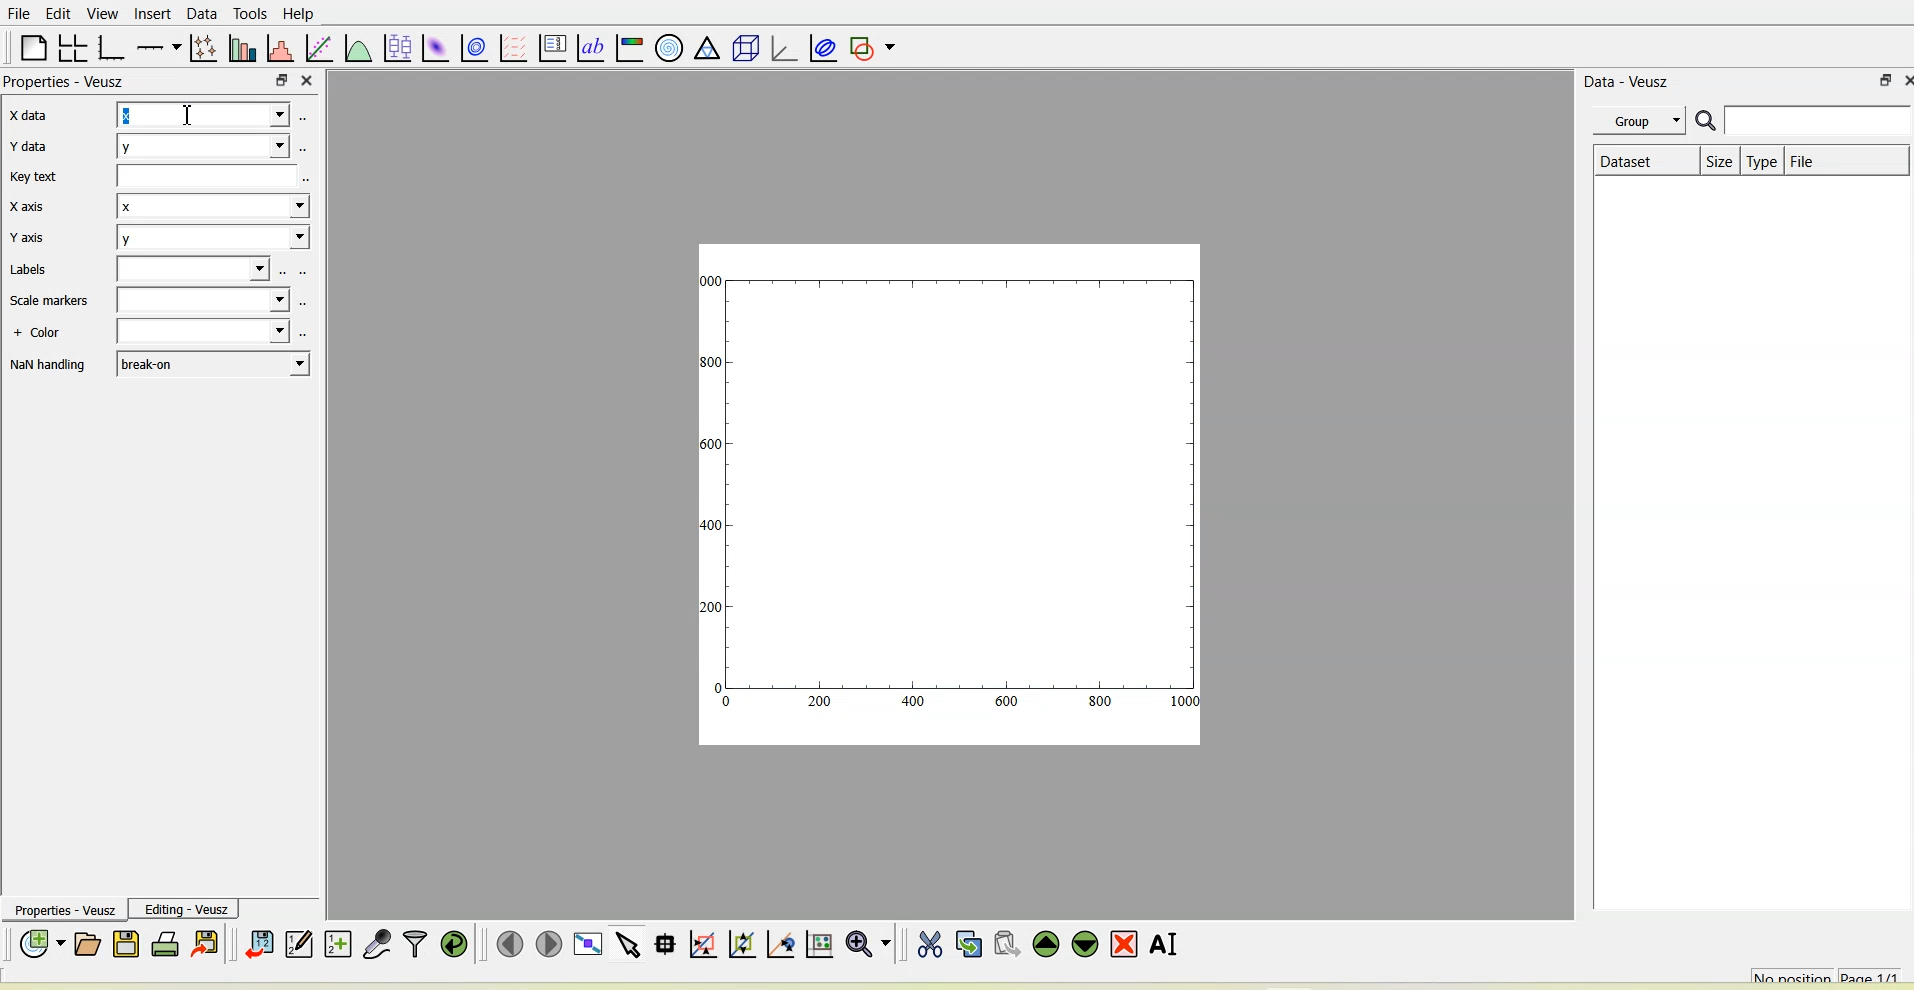 This screenshot has height=990, width=1914. What do you see at coordinates (48, 365) in the screenshot?
I see `NaN handling` at bounding box center [48, 365].